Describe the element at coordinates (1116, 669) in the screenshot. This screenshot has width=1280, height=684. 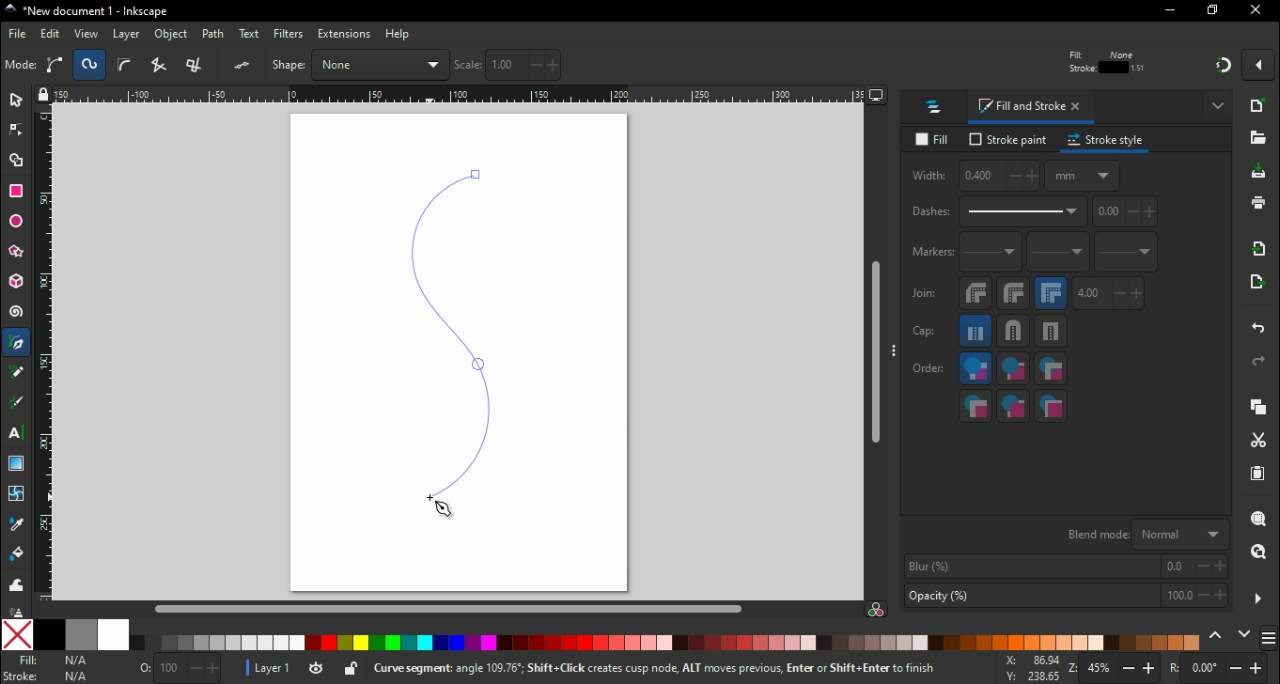
I see `zoom im/zoom out` at that location.